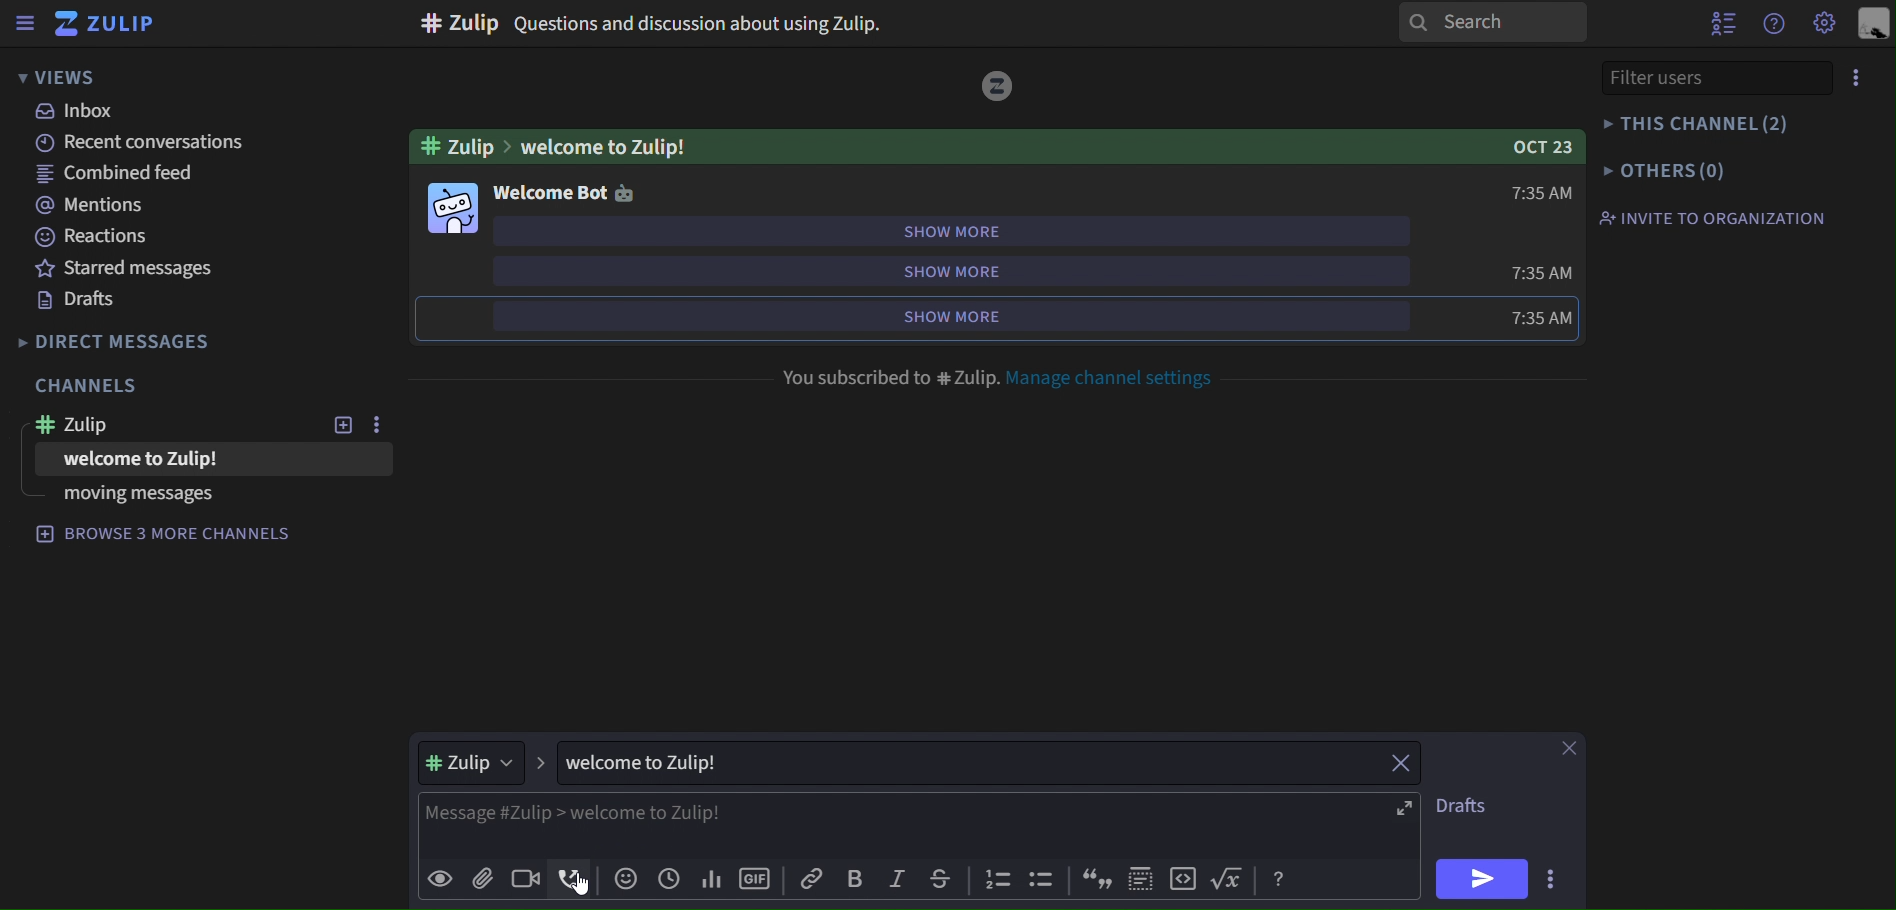 This screenshot has height=910, width=1896. What do you see at coordinates (112, 24) in the screenshot?
I see `zulip` at bounding box center [112, 24].